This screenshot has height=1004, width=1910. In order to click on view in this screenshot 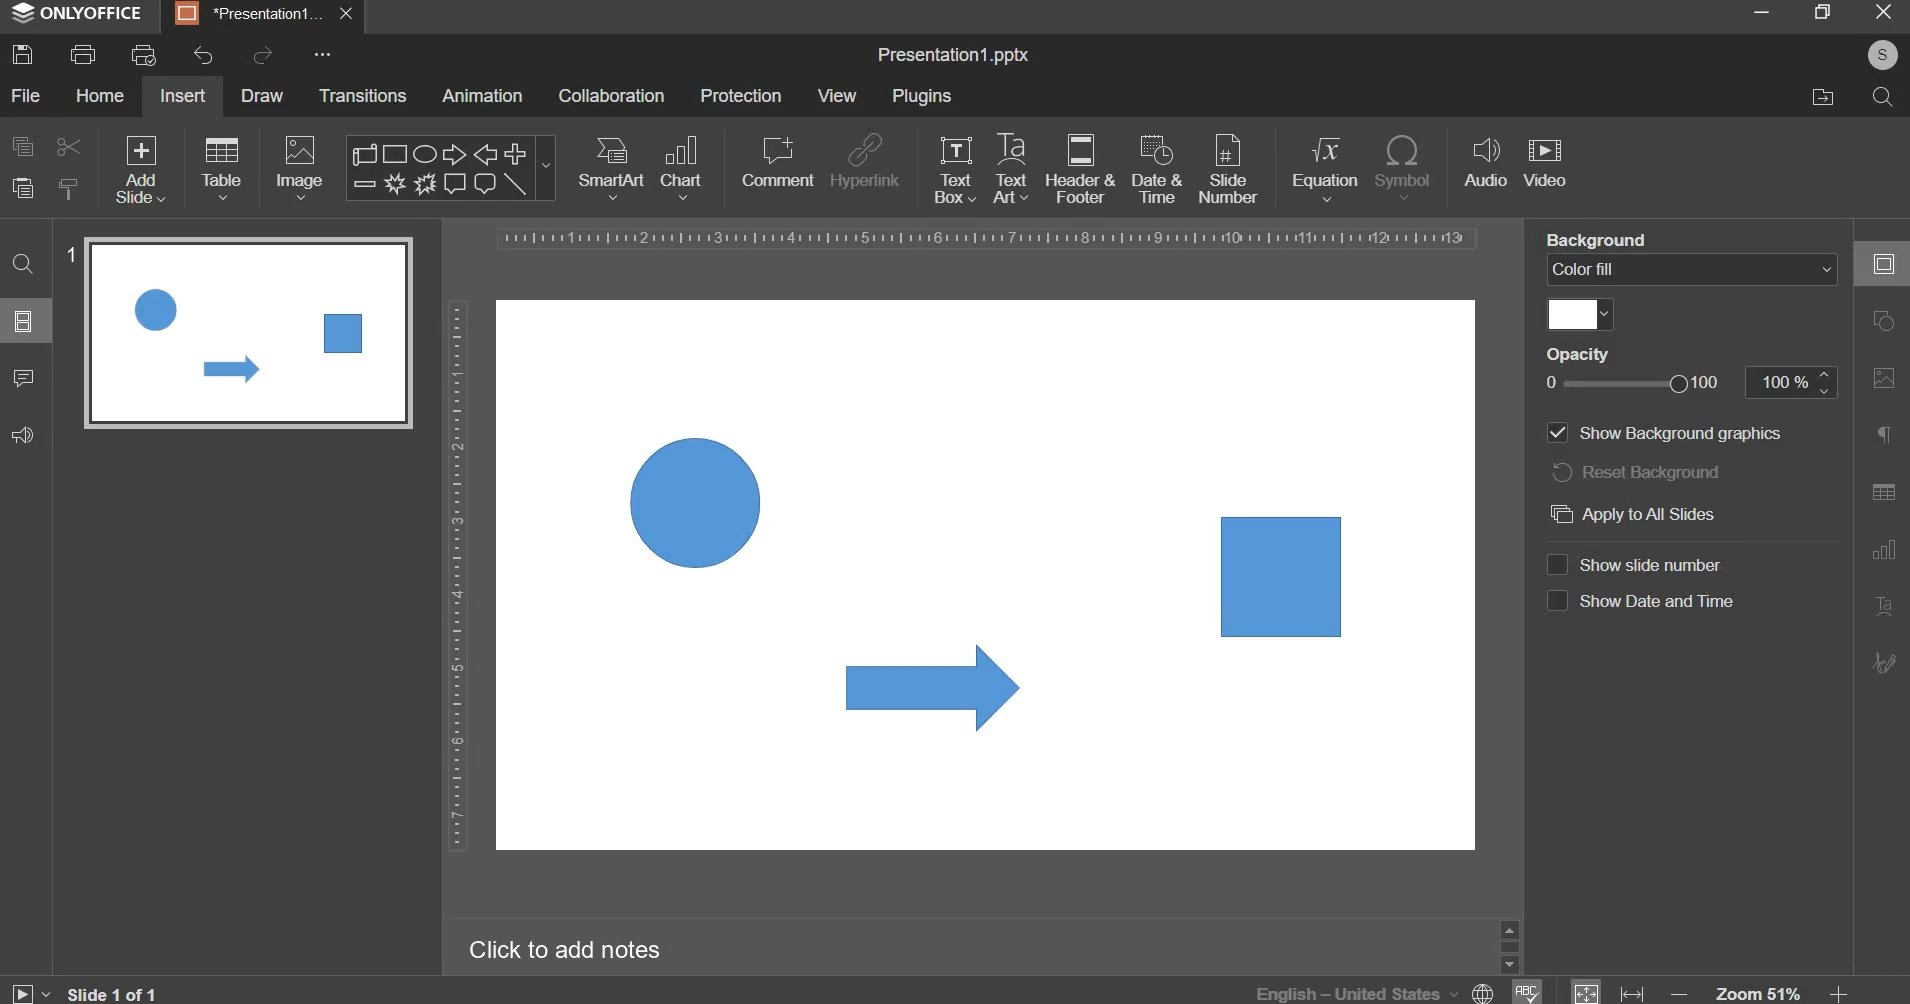, I will do `click(836, 95)`.